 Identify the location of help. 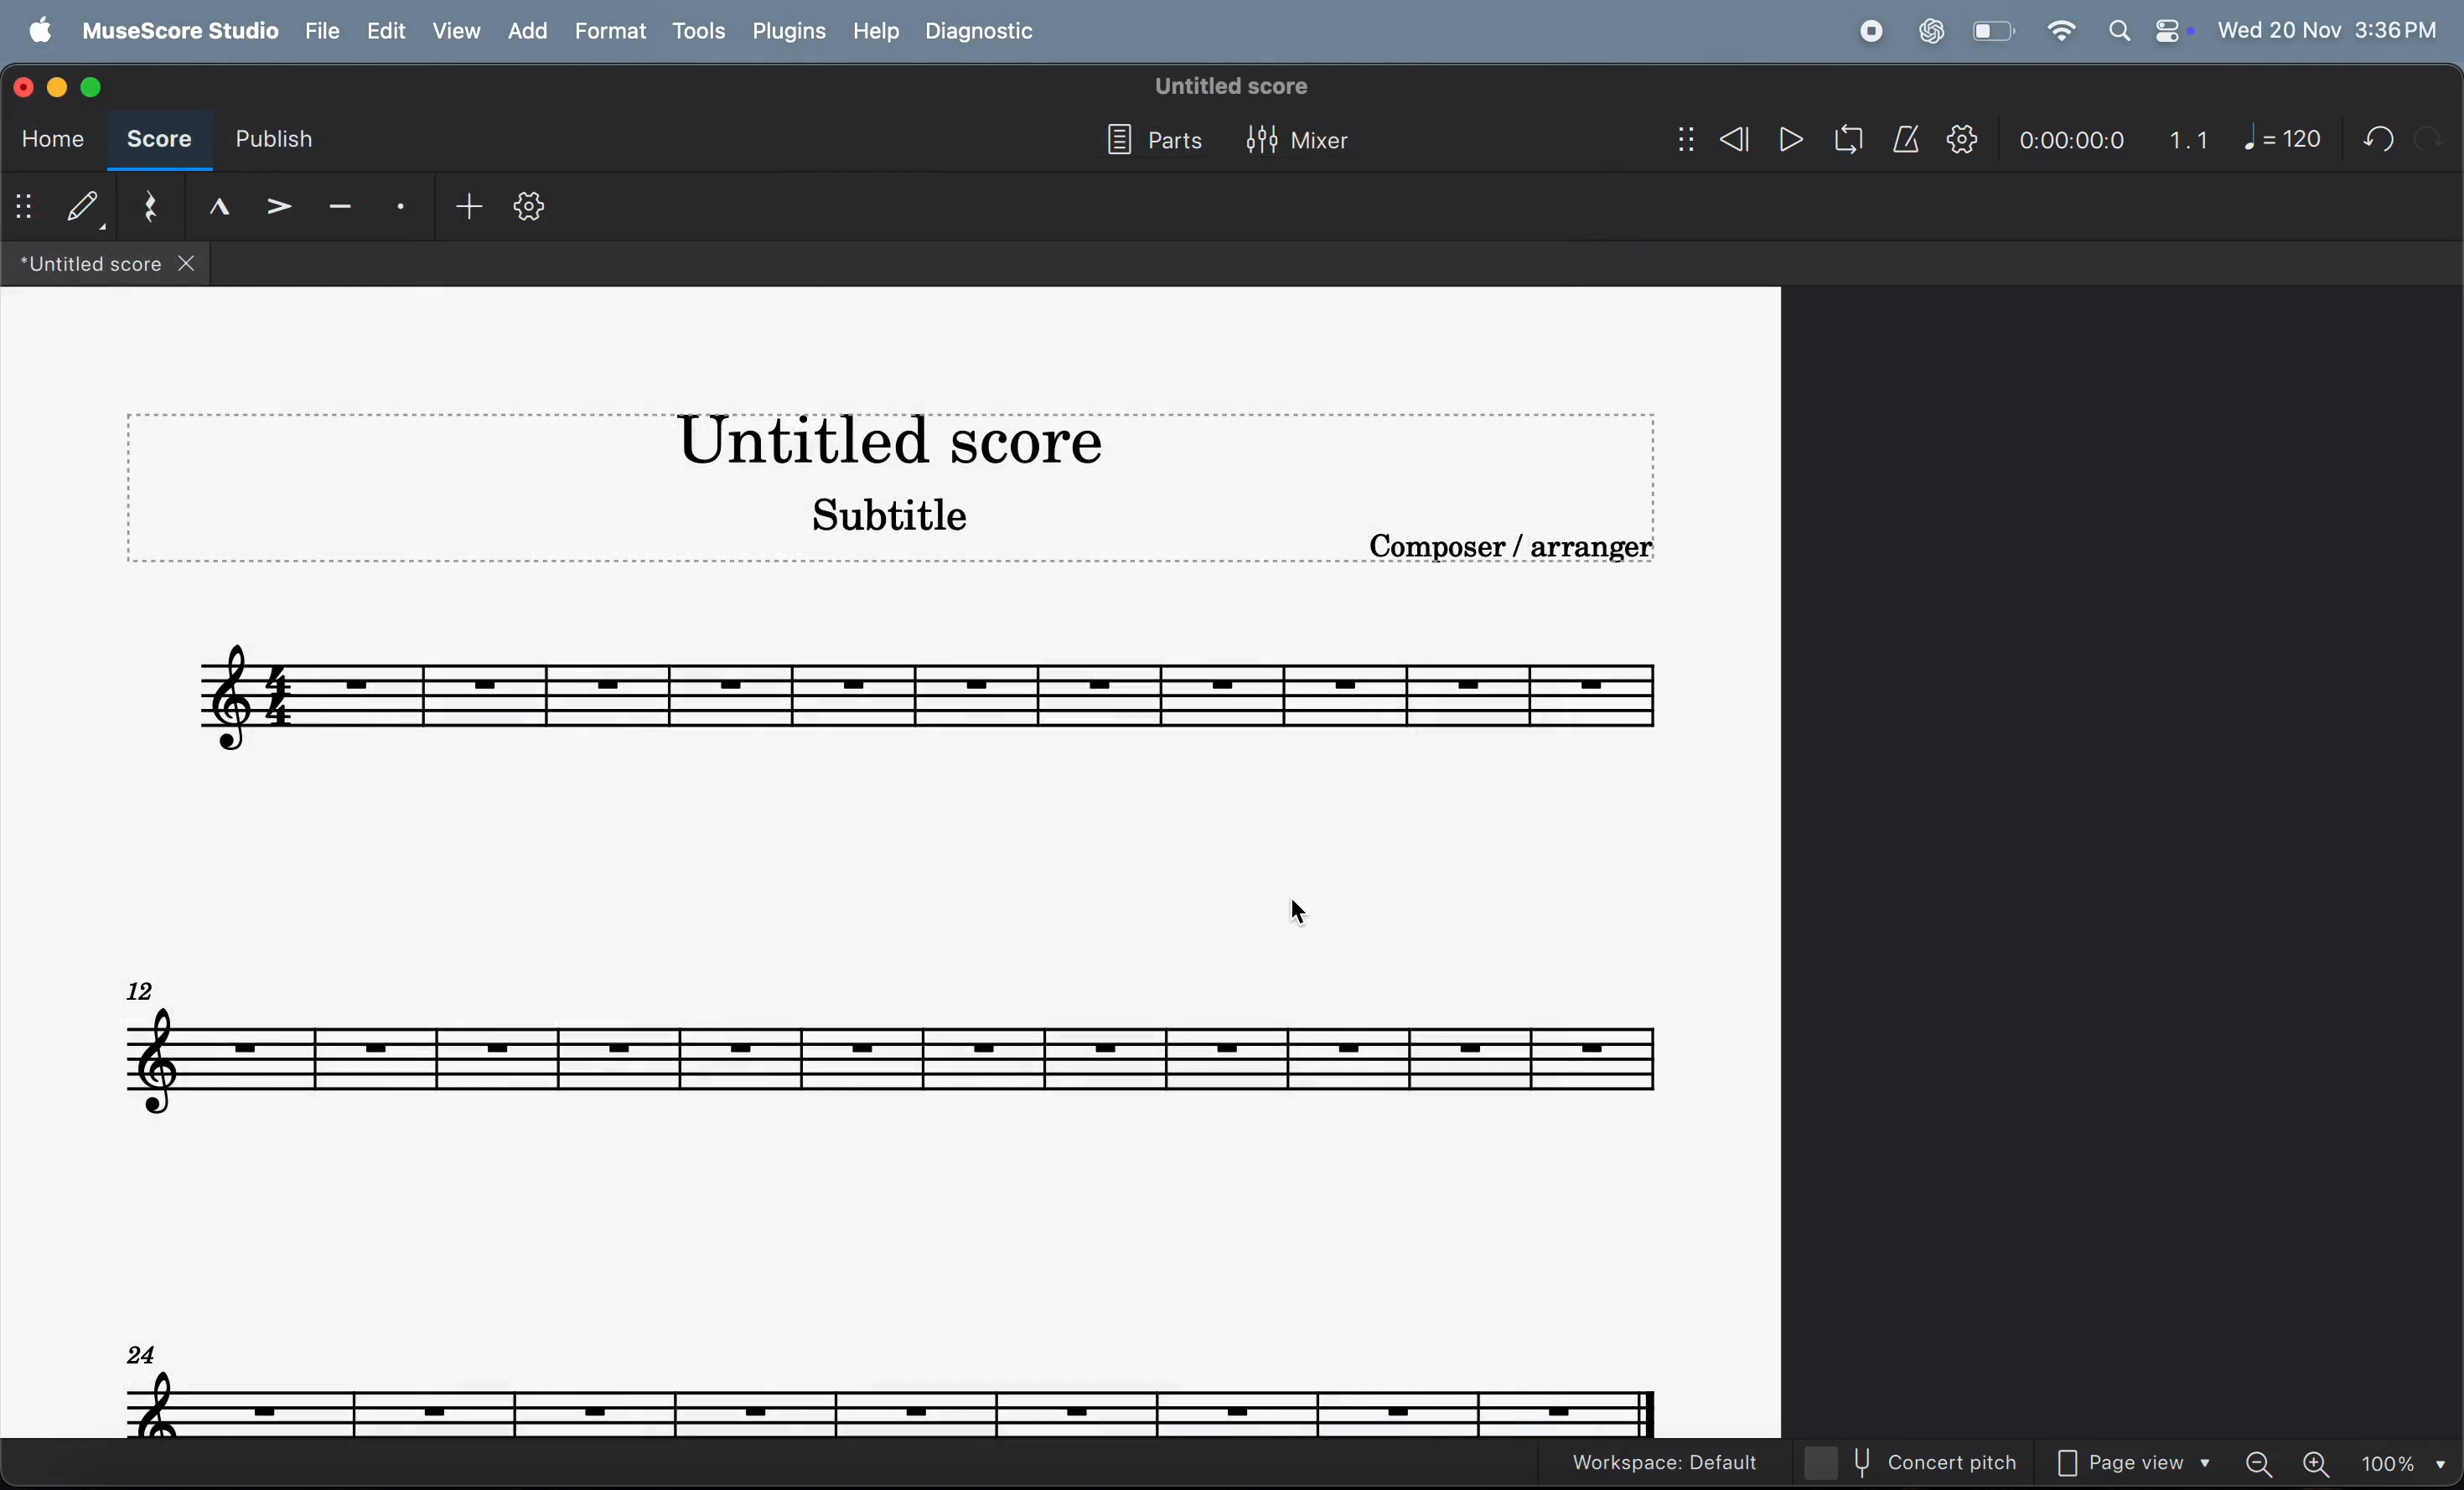
(872, 32).